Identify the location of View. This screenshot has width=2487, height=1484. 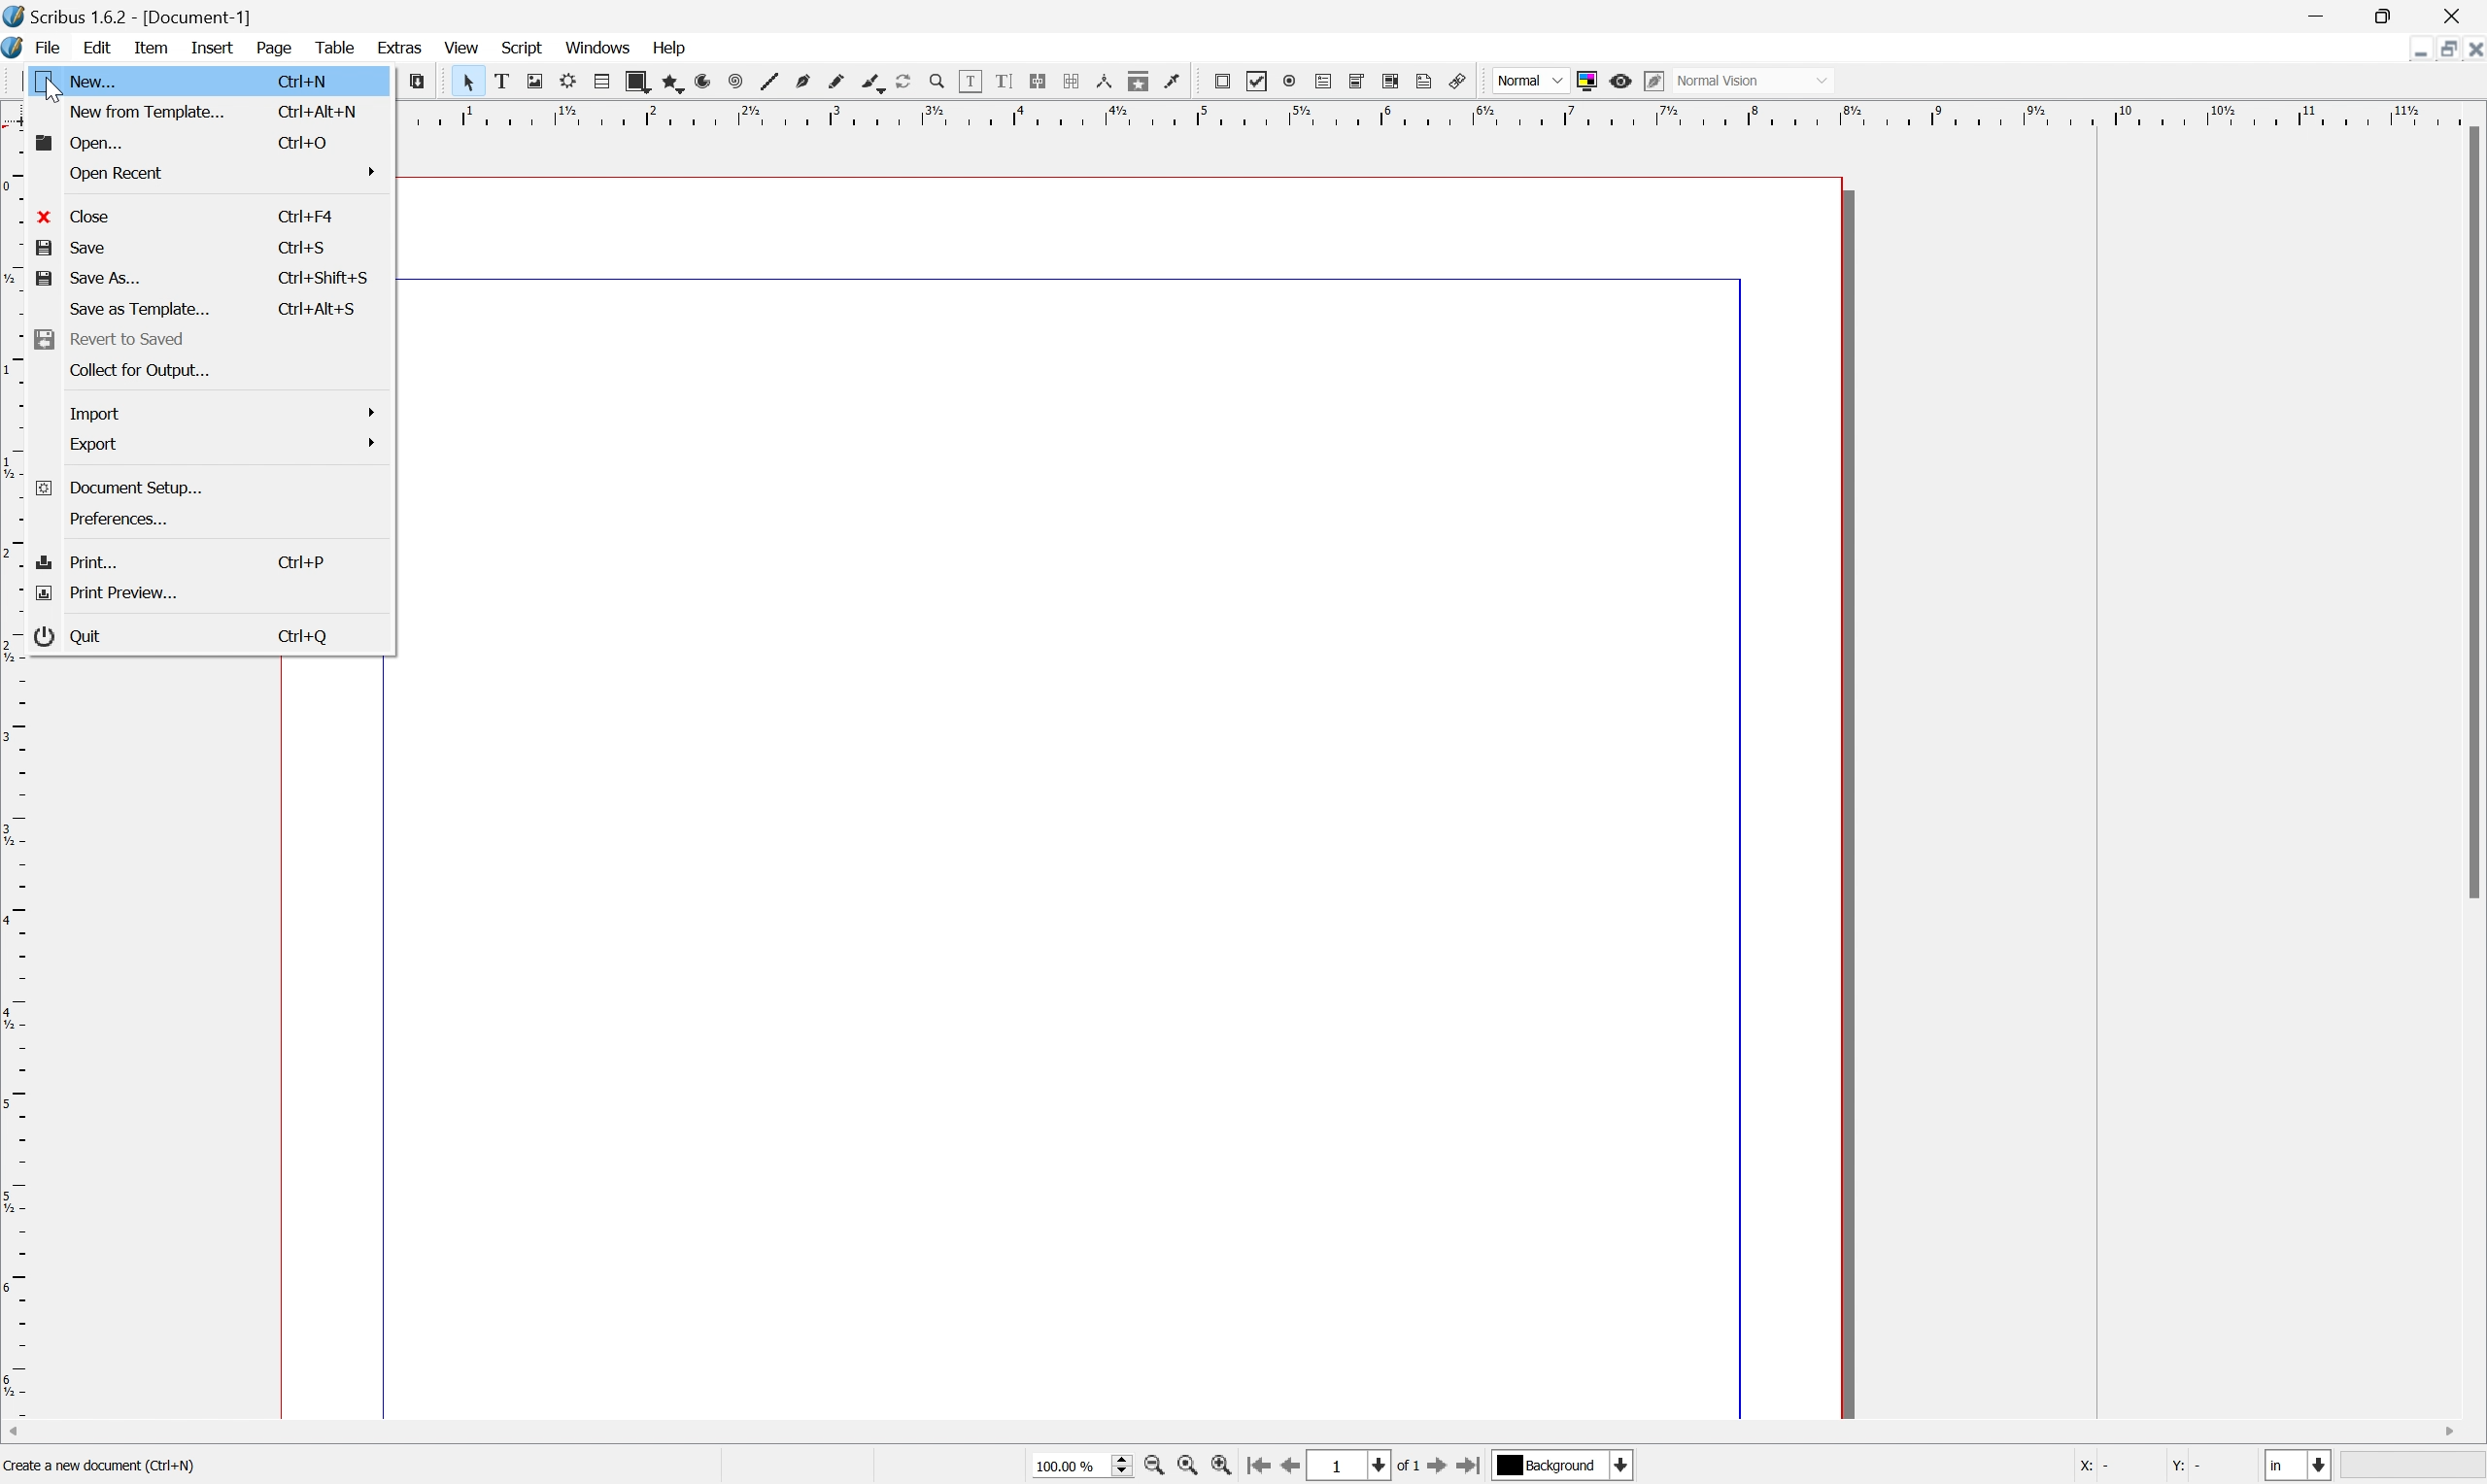
(460, 47).